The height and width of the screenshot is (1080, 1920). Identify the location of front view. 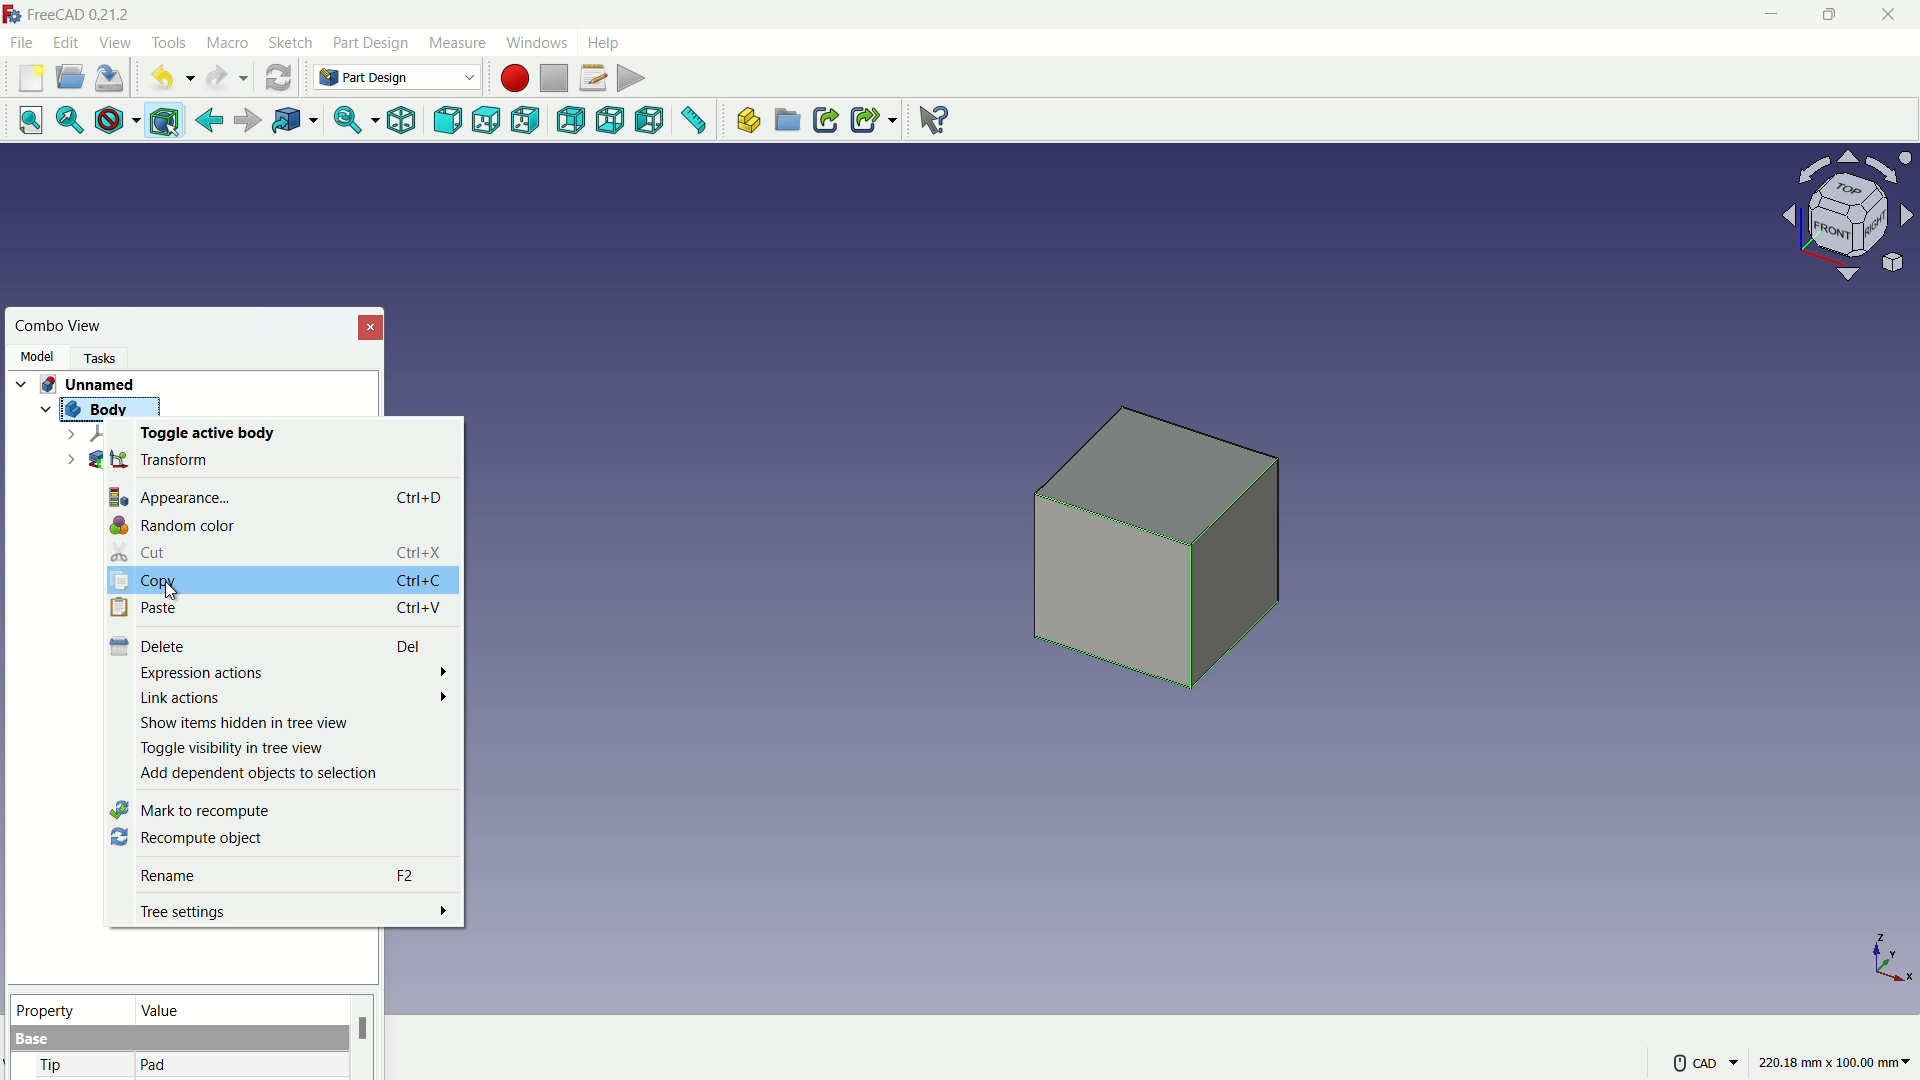
(450, 121).